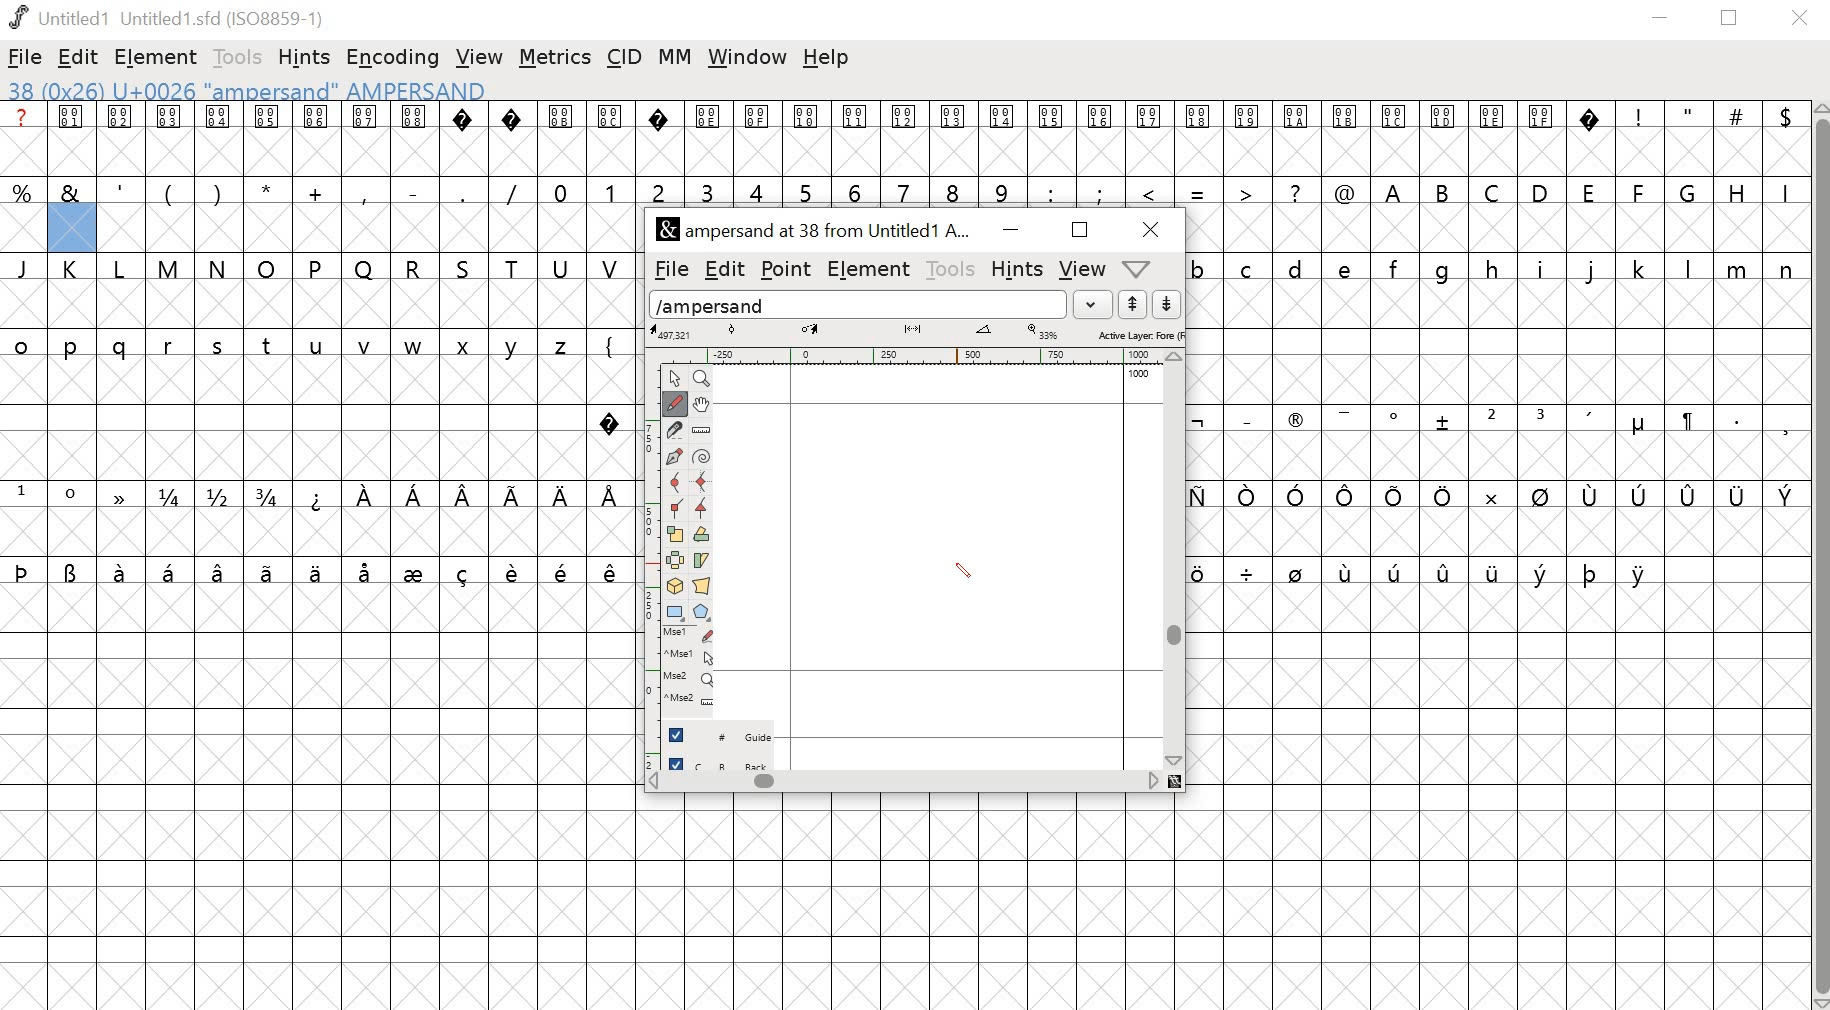 The image size is (1830, 1010). Describe the element at coordinates (23, 570) in the screenshot. I see `symbol` at that location.